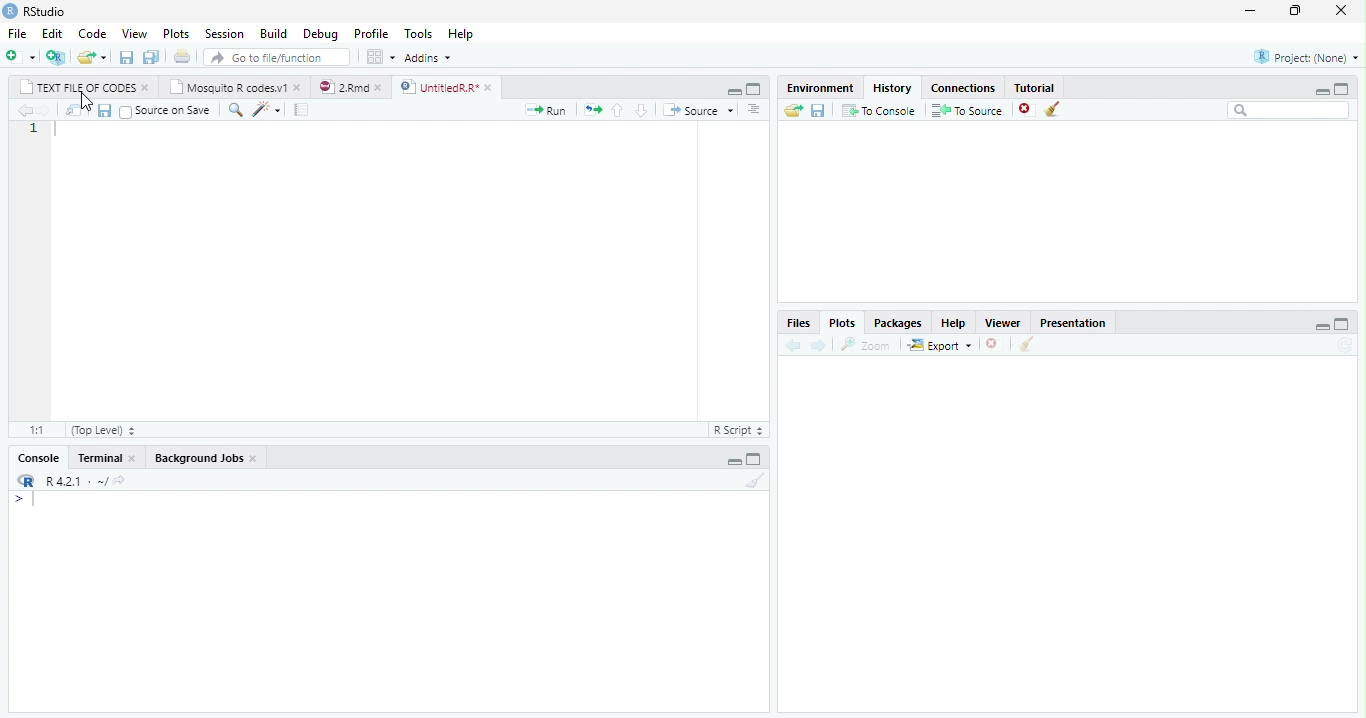 This screenshot has width=1366, height=718. What do you see at coordinates (165, 110) in the screenshot?
I see `source on save` at bounding box center [165, 110].